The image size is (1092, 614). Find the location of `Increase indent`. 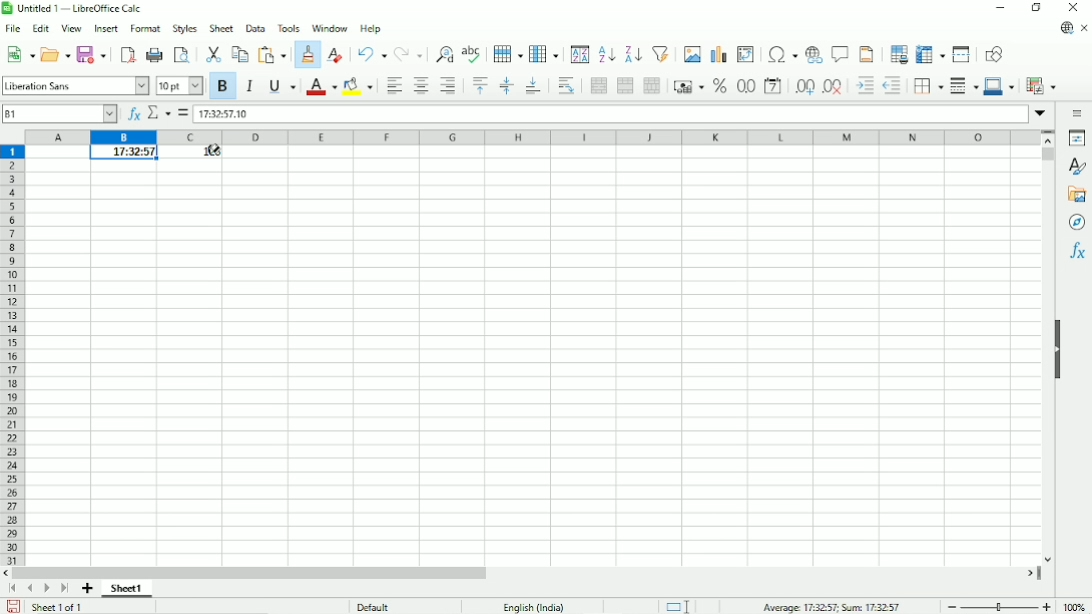

Increase indent is located at coordinates (863, 87).